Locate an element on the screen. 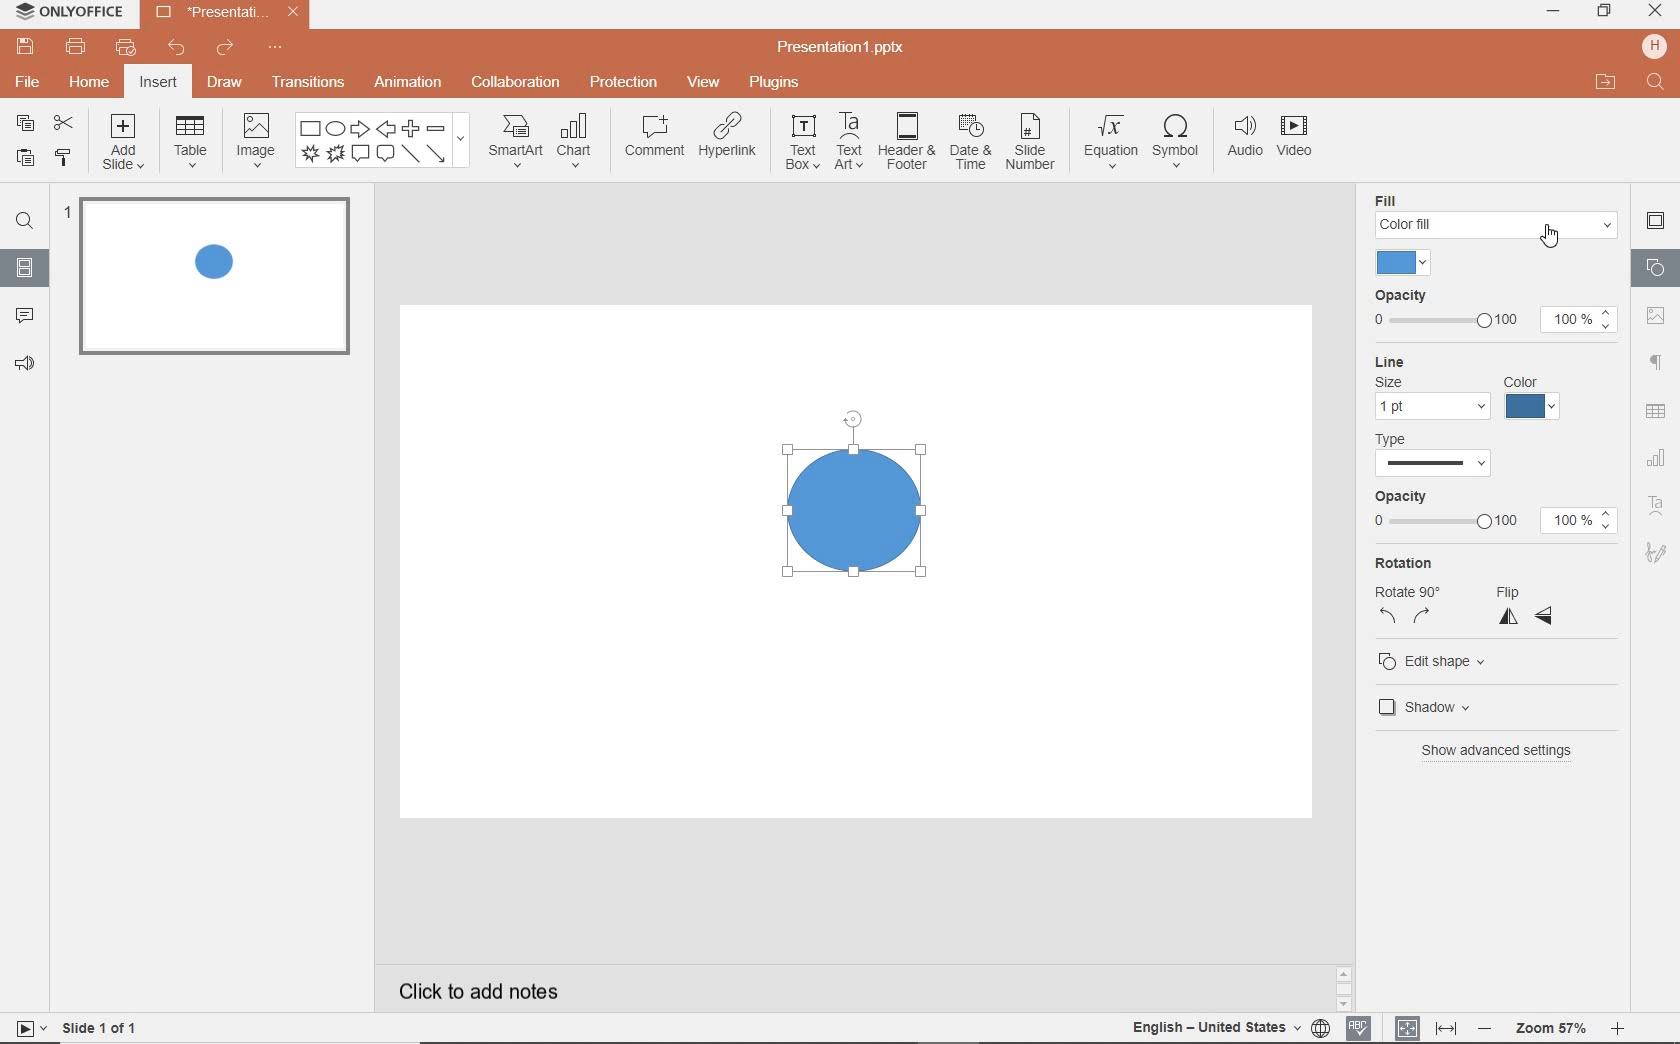 The height and width of the screenshot is (1044, 1680). animation is located at coordinates (408, 84).